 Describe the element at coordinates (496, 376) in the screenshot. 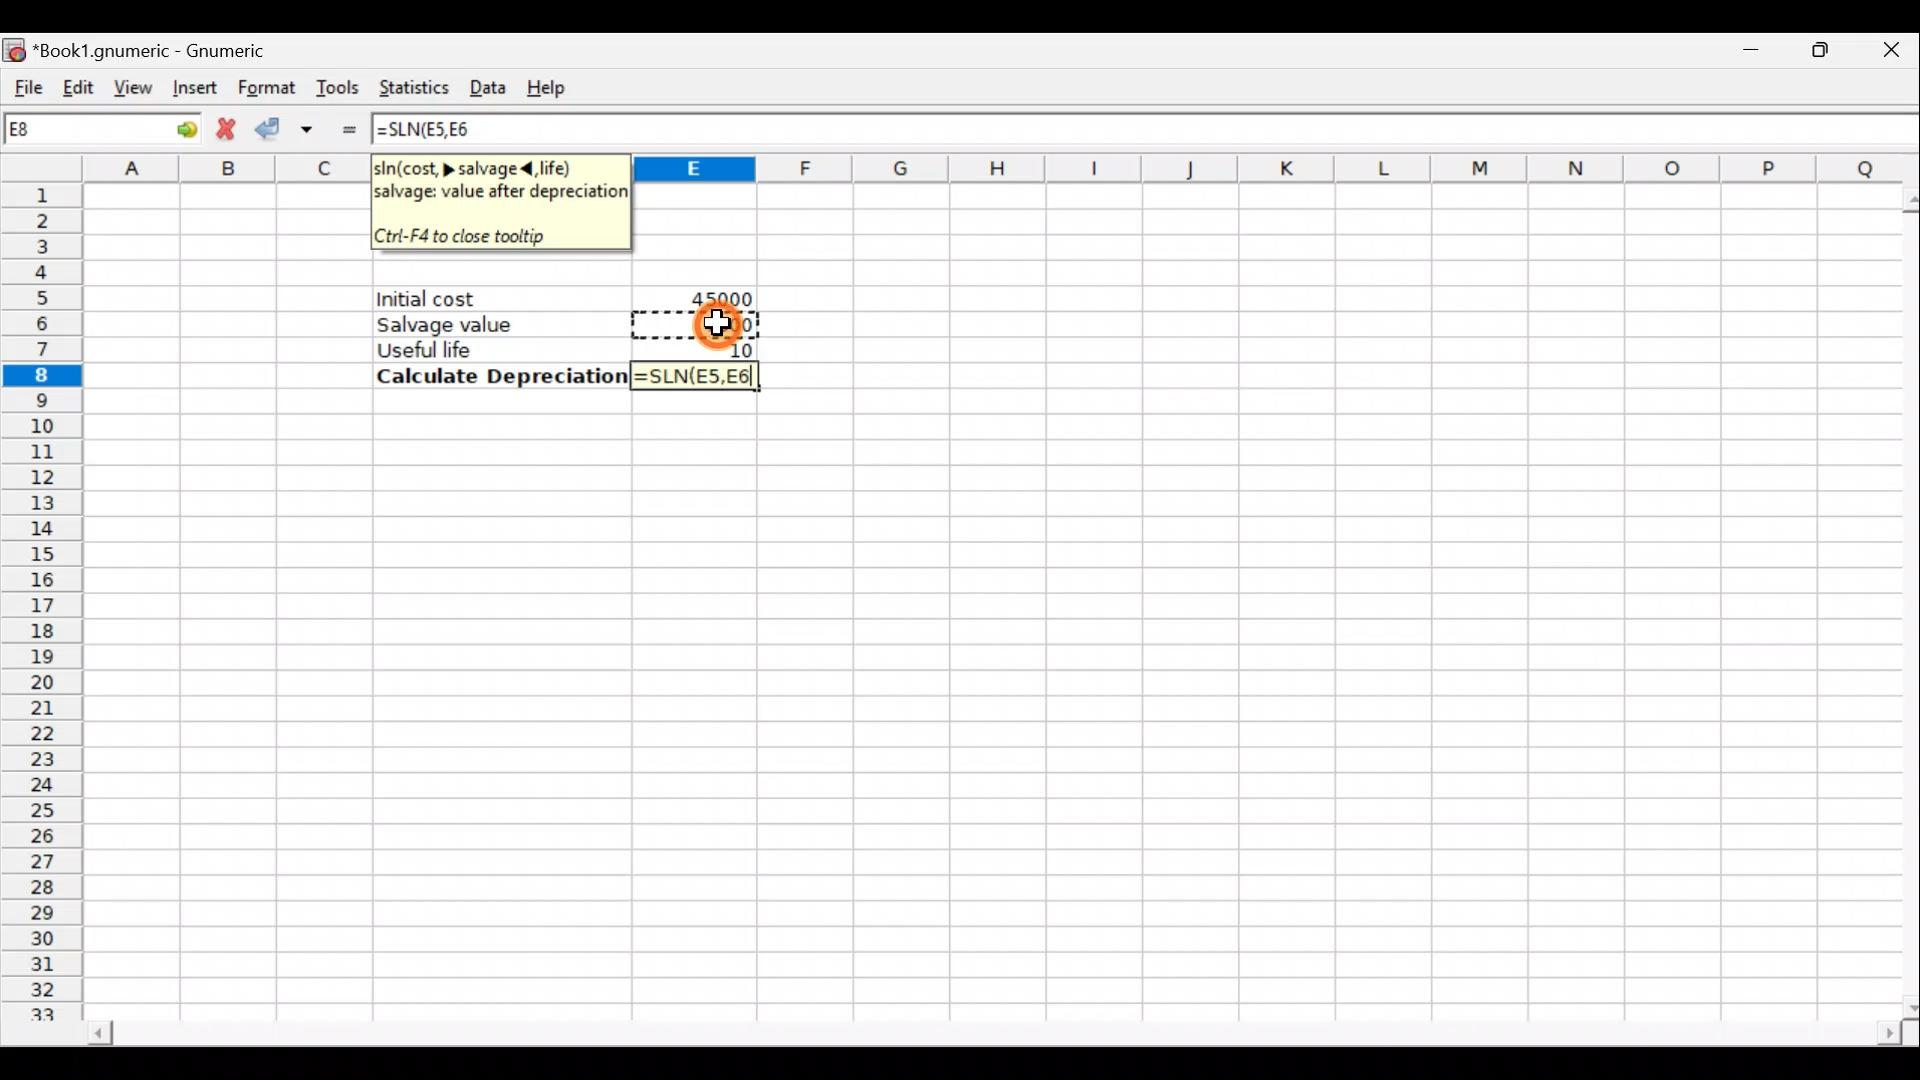

I see `Calculate Depreciation` at that location.